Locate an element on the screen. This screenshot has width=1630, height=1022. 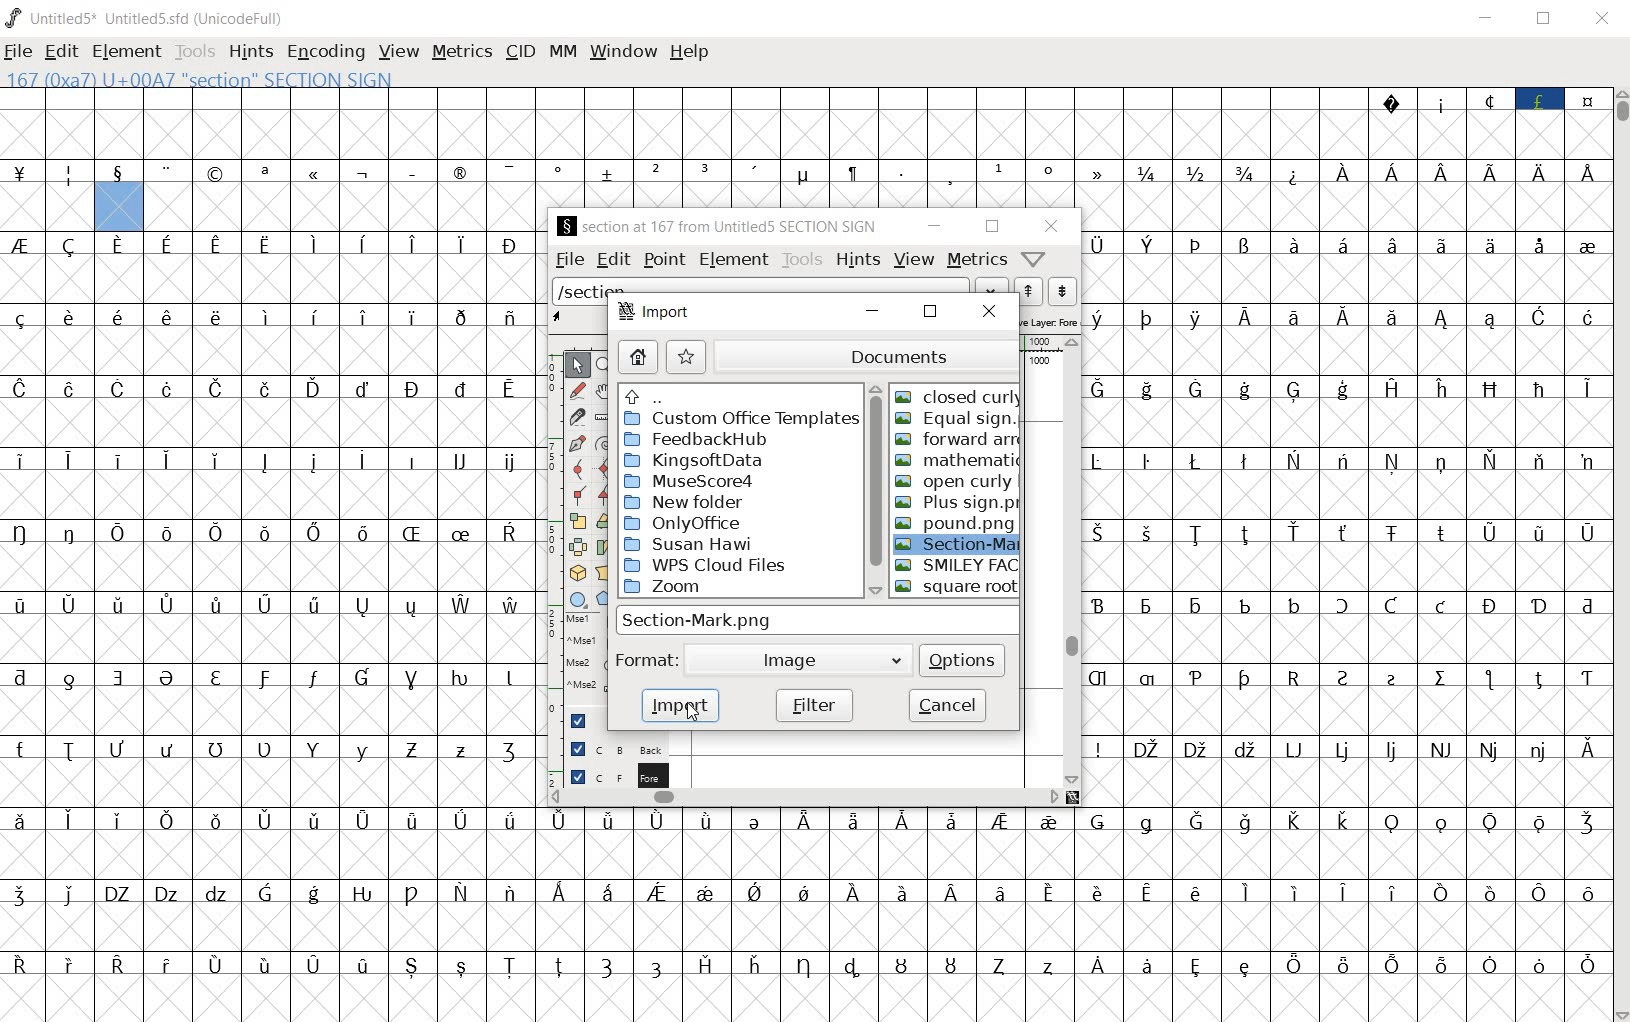
TOOLS is located at coordinates (195, 52).